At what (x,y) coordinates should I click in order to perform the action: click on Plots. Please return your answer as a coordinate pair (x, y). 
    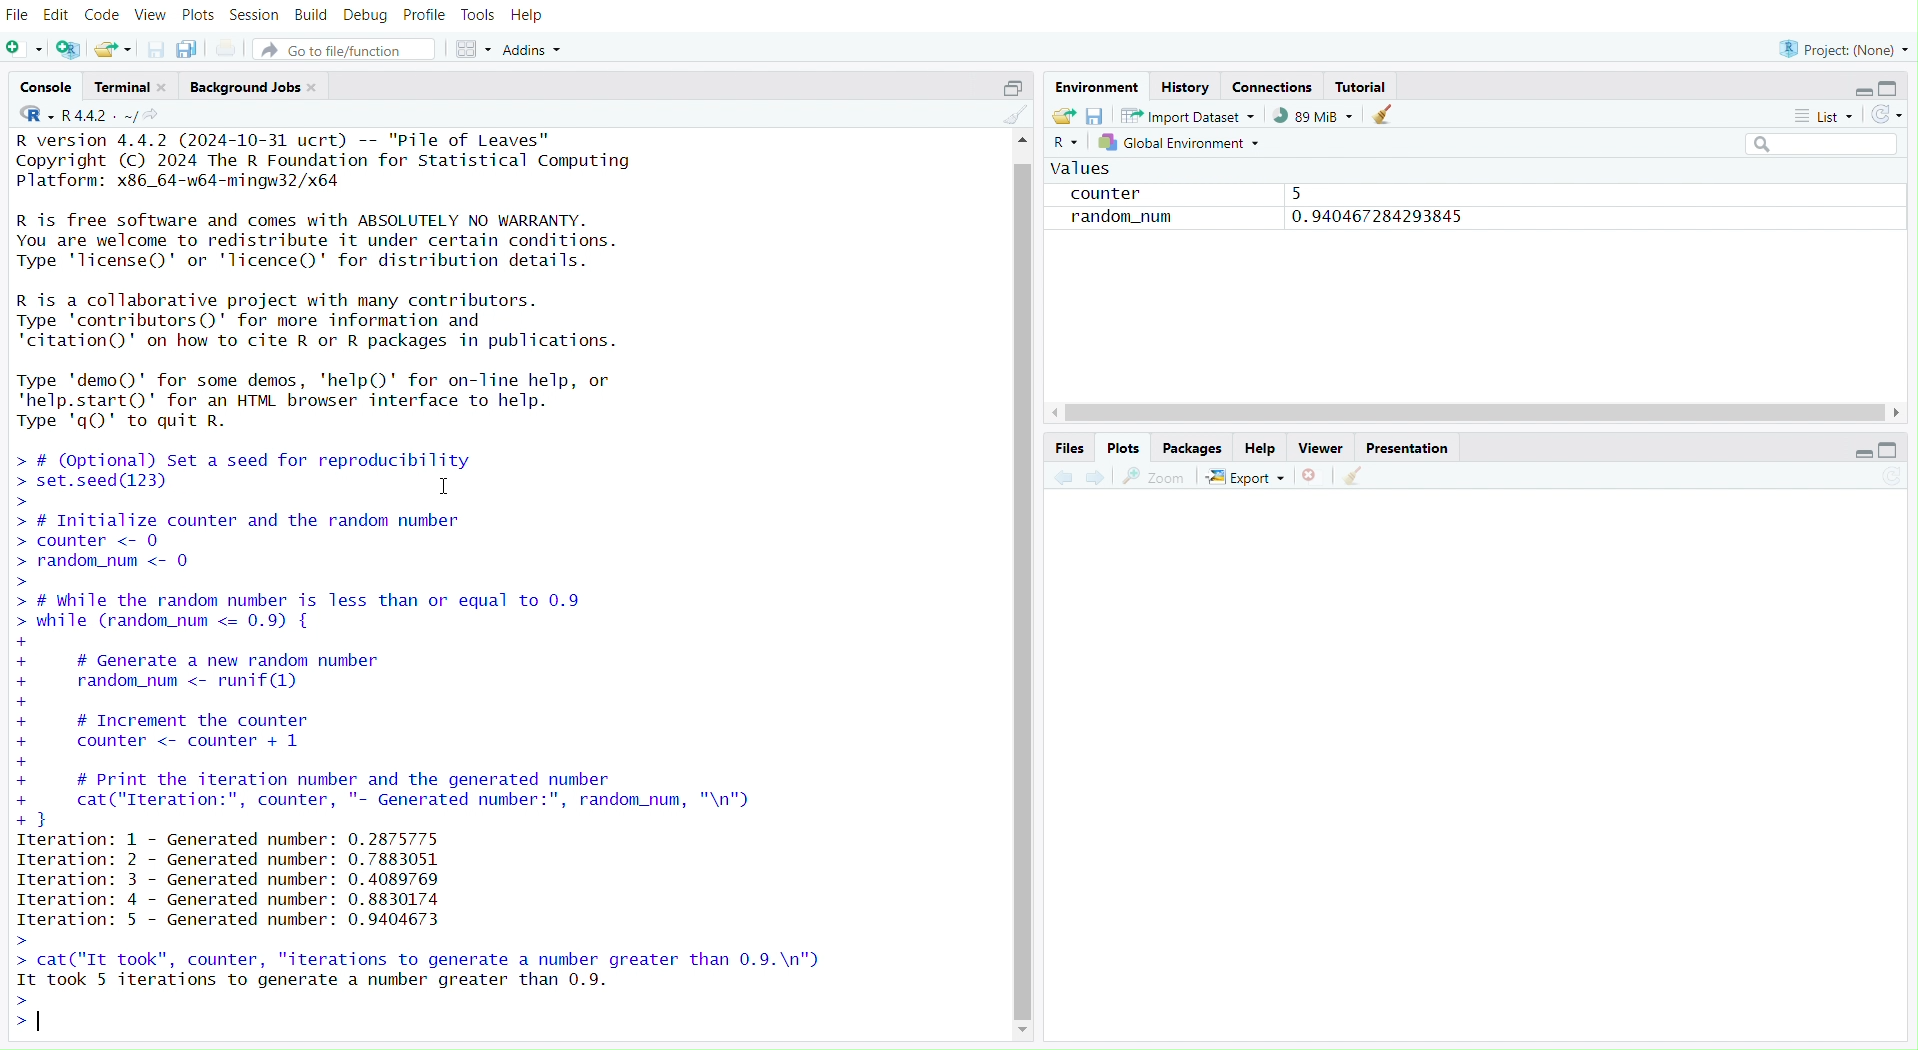
    Looking at the image, I should click on (194, 16).